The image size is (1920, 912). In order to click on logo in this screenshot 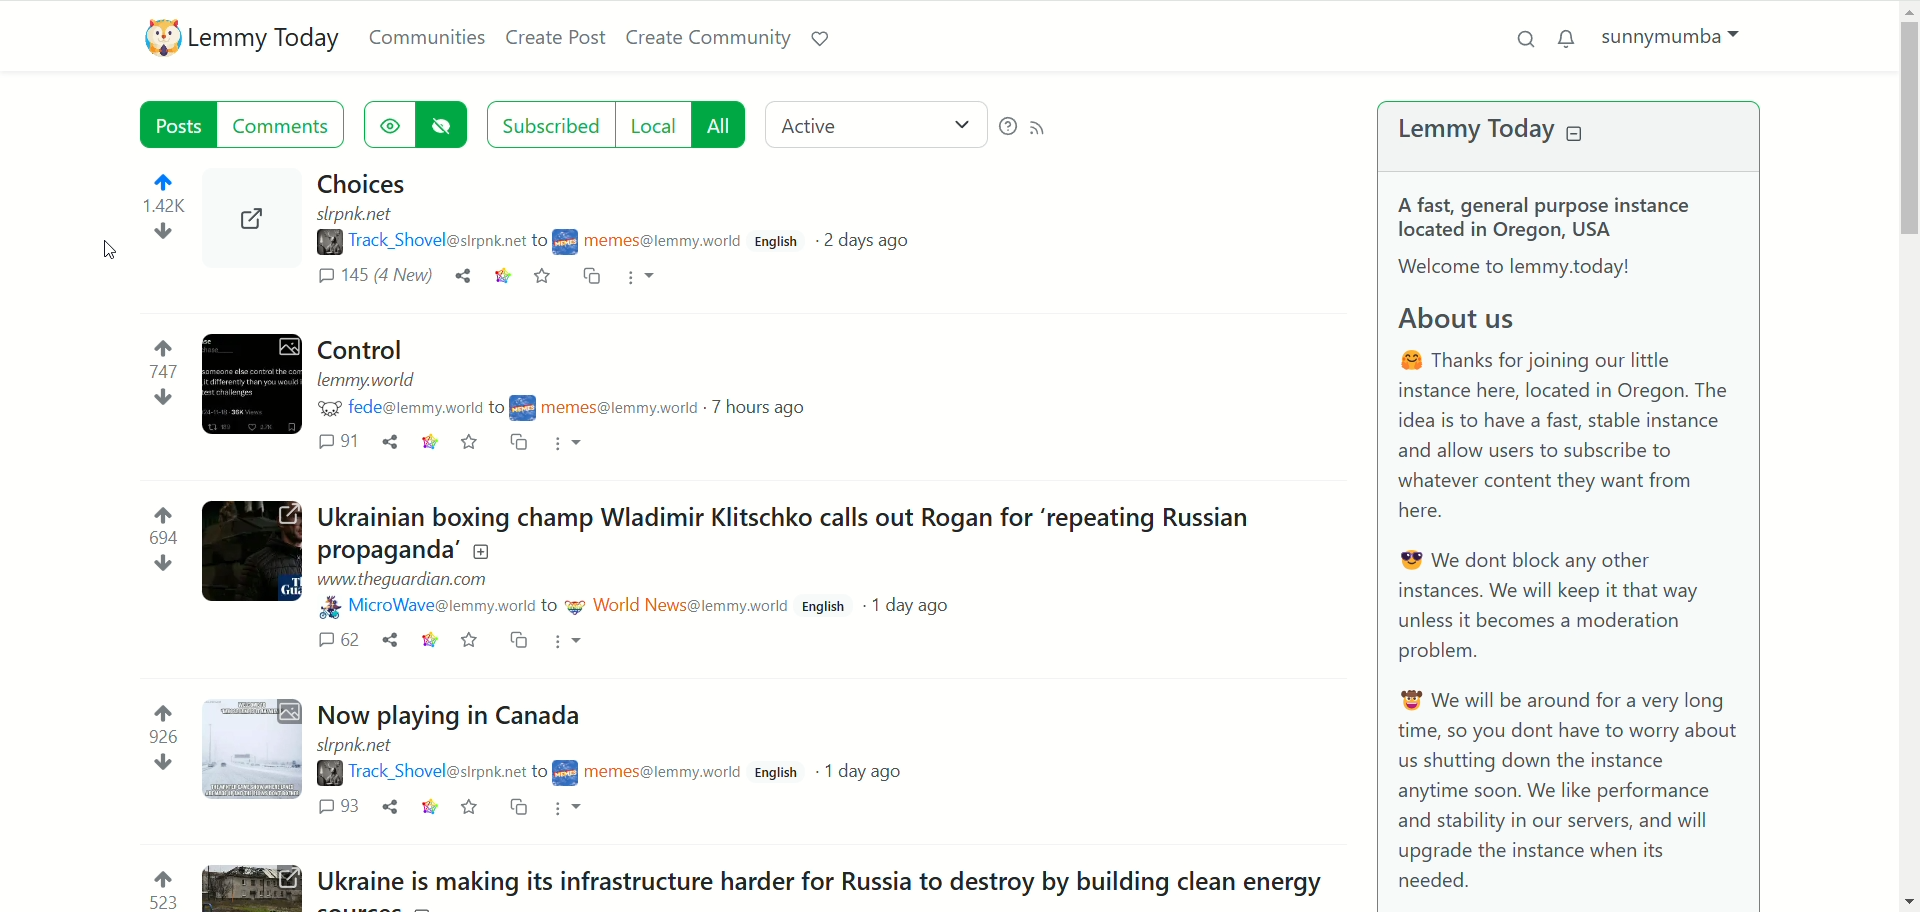, I will do `click(159, 38)`.